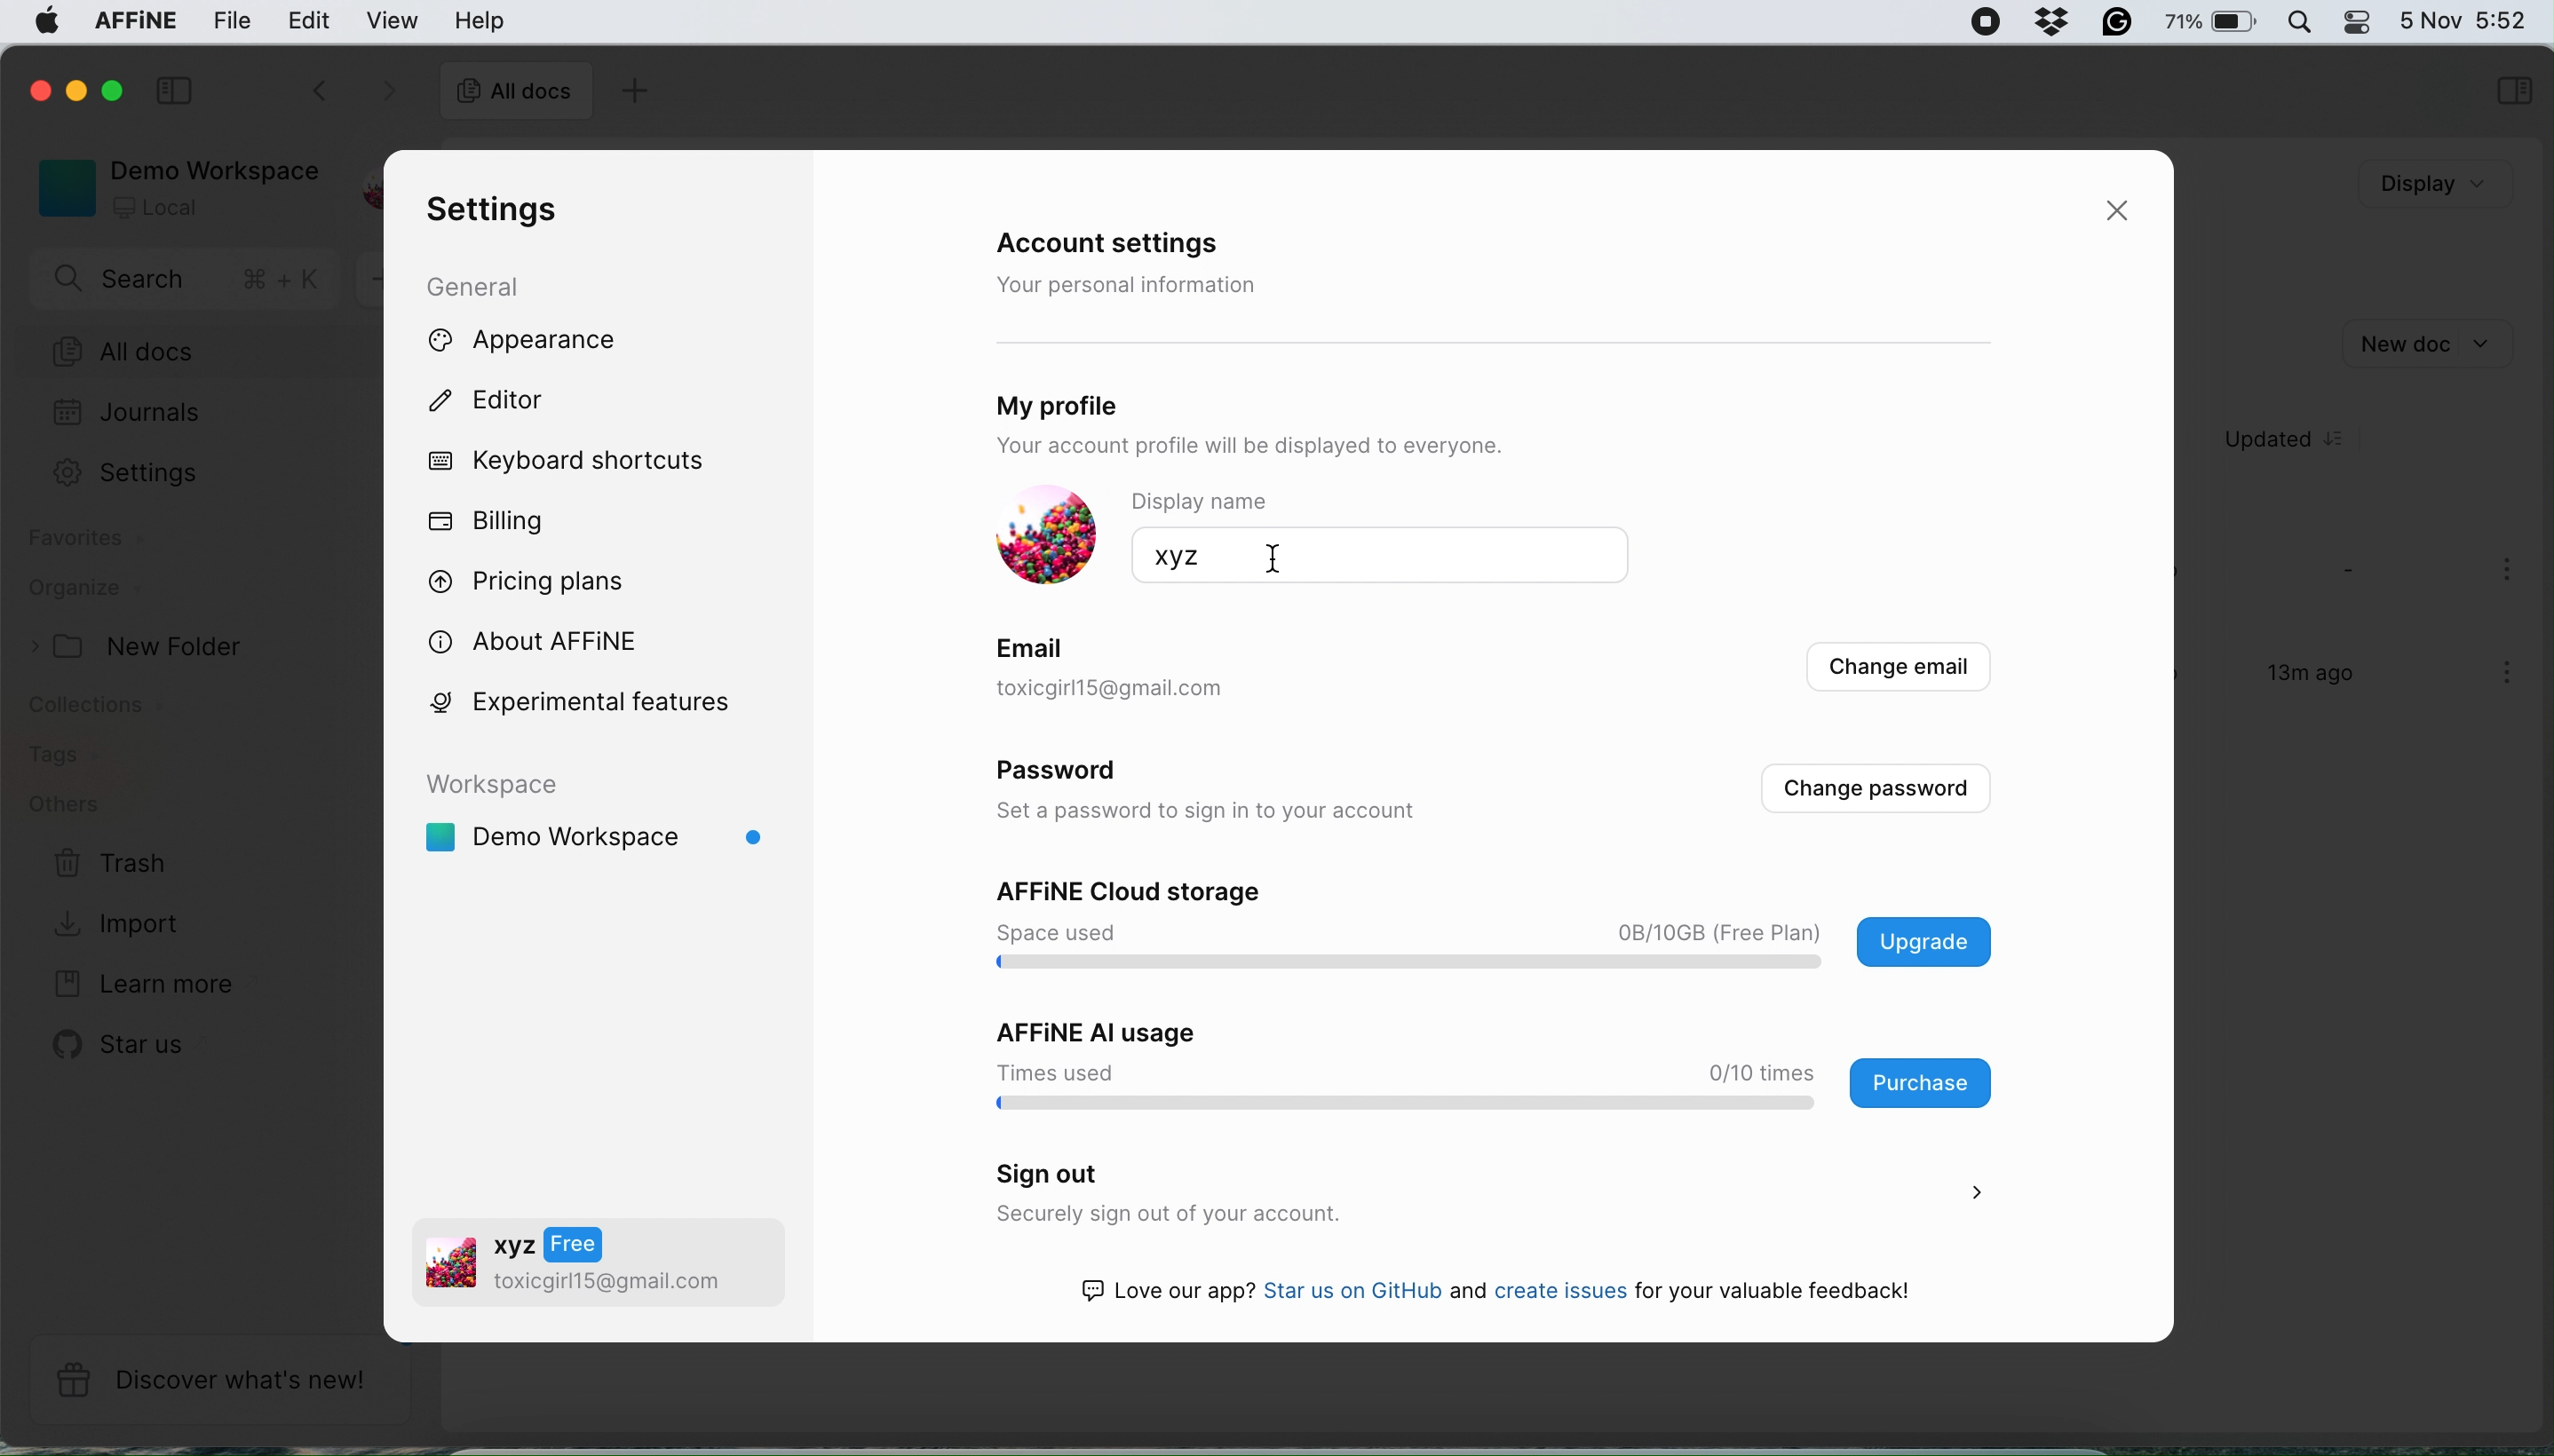  I want to click on settings, so click(486, 211).